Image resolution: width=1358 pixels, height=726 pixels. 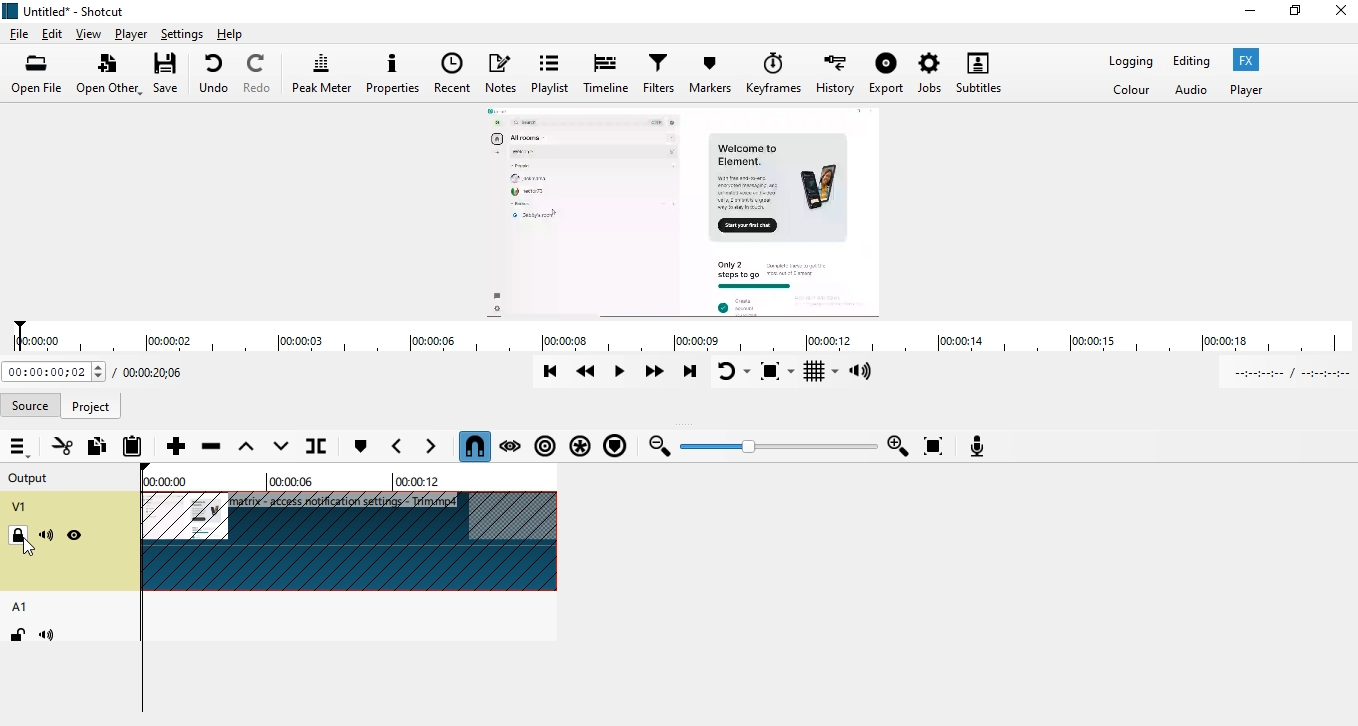 What do you see at coordinates (52, 31) in the screenshot?
I see `edit` at bounding box center [52, 31].